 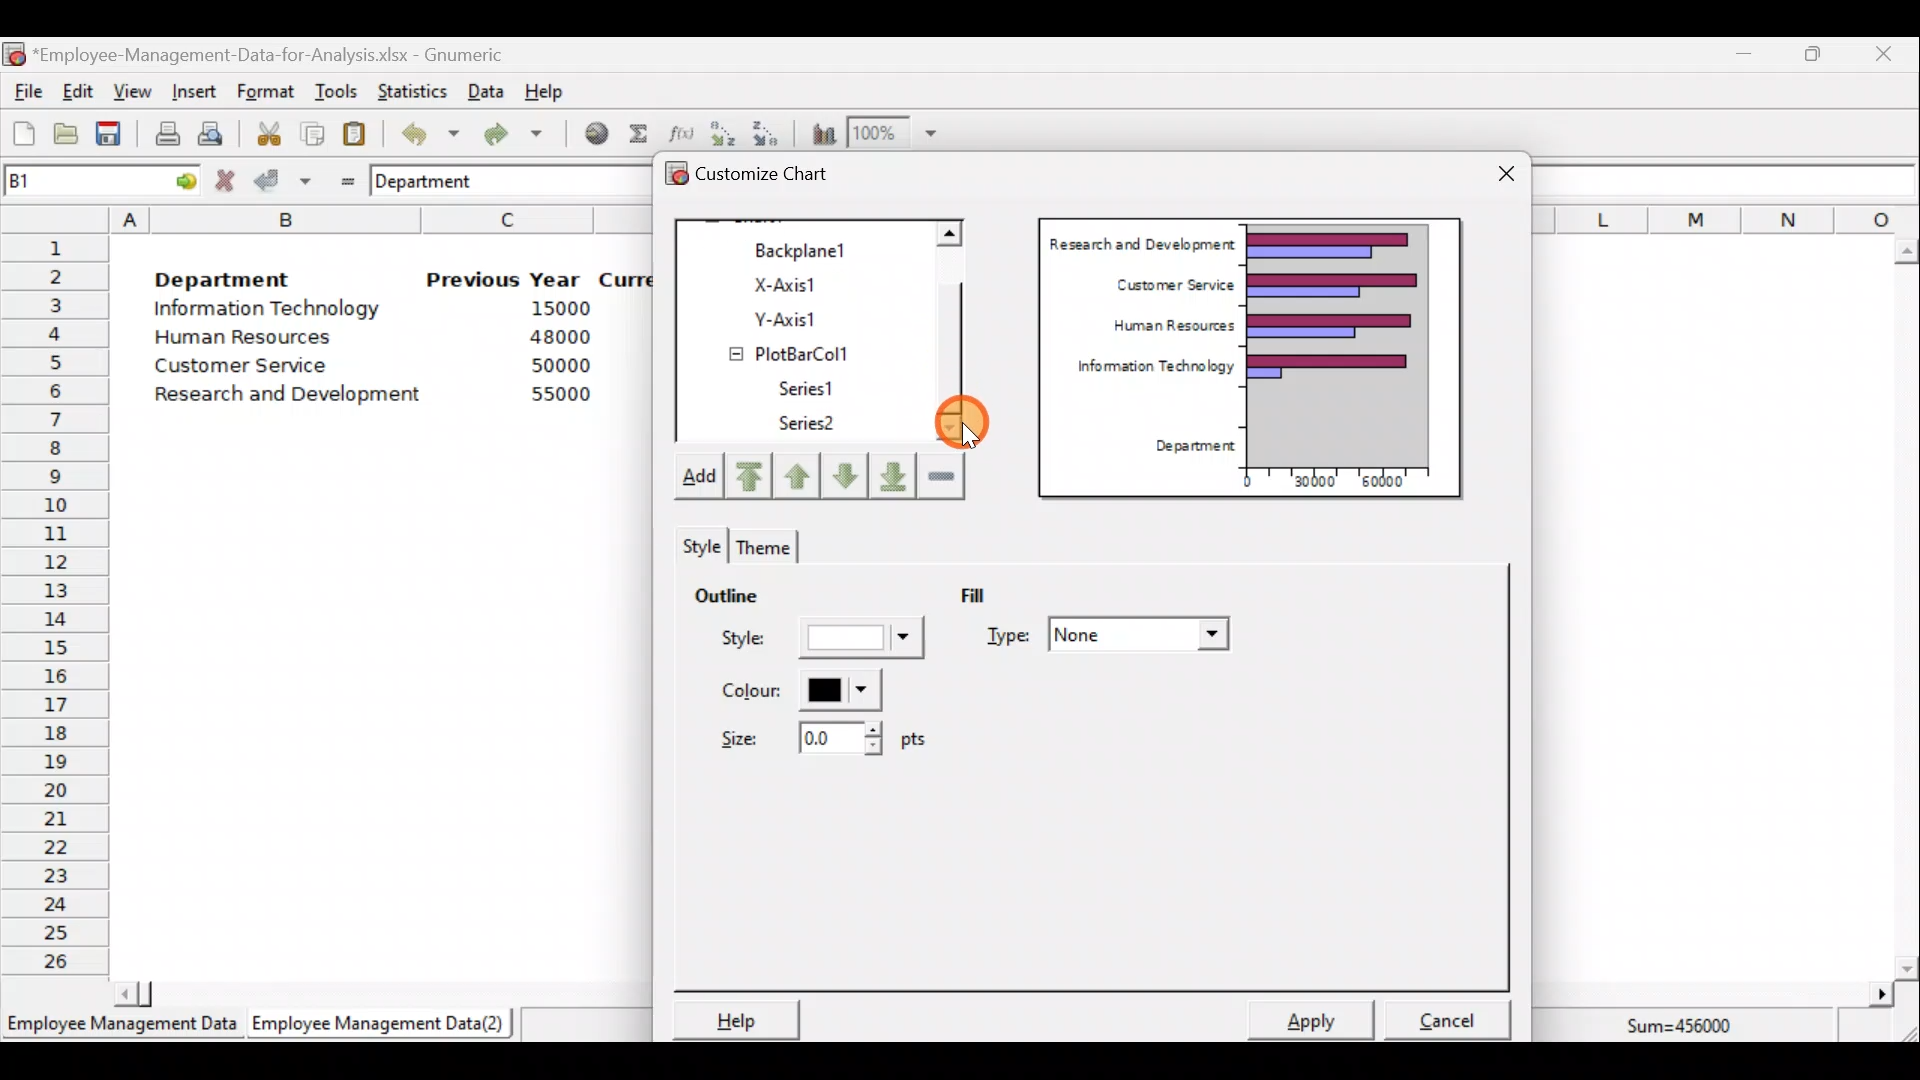 I want to click on Zoom, so click(x=894, y=132).